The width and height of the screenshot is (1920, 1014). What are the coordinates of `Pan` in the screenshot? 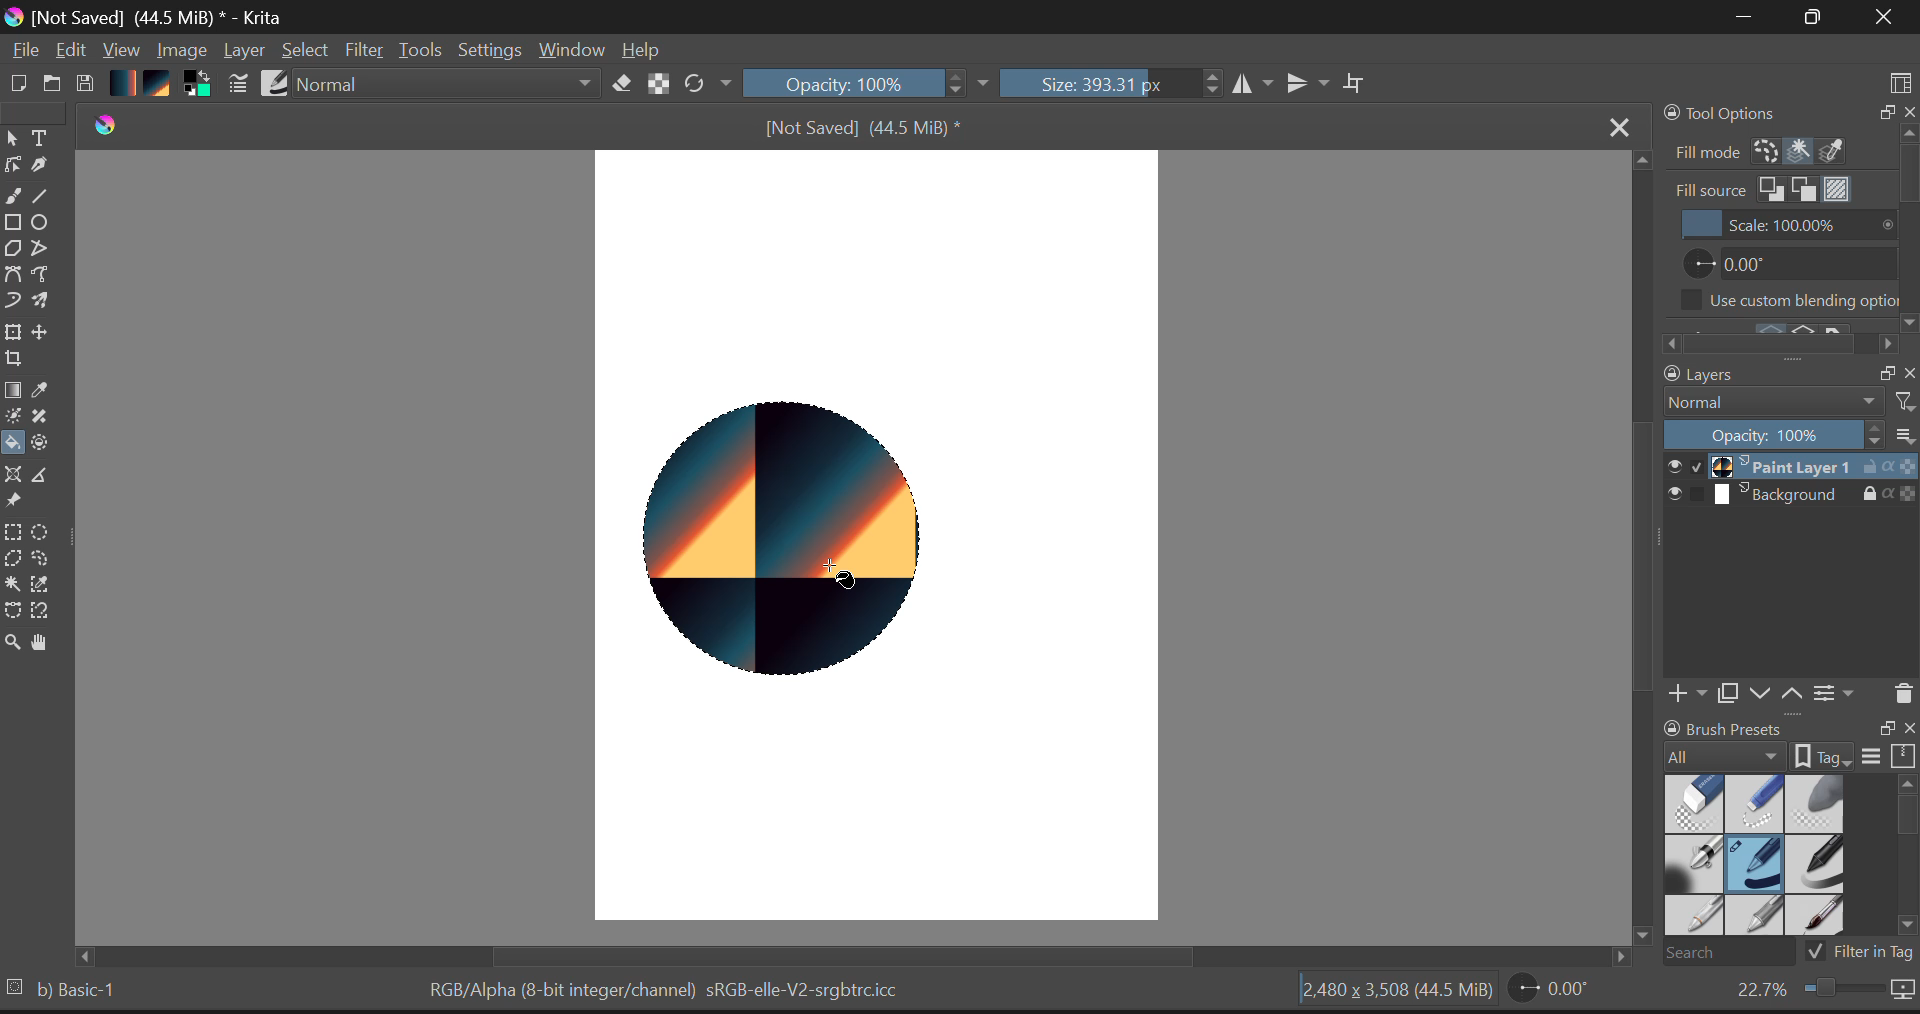 It's located at (44, 643).